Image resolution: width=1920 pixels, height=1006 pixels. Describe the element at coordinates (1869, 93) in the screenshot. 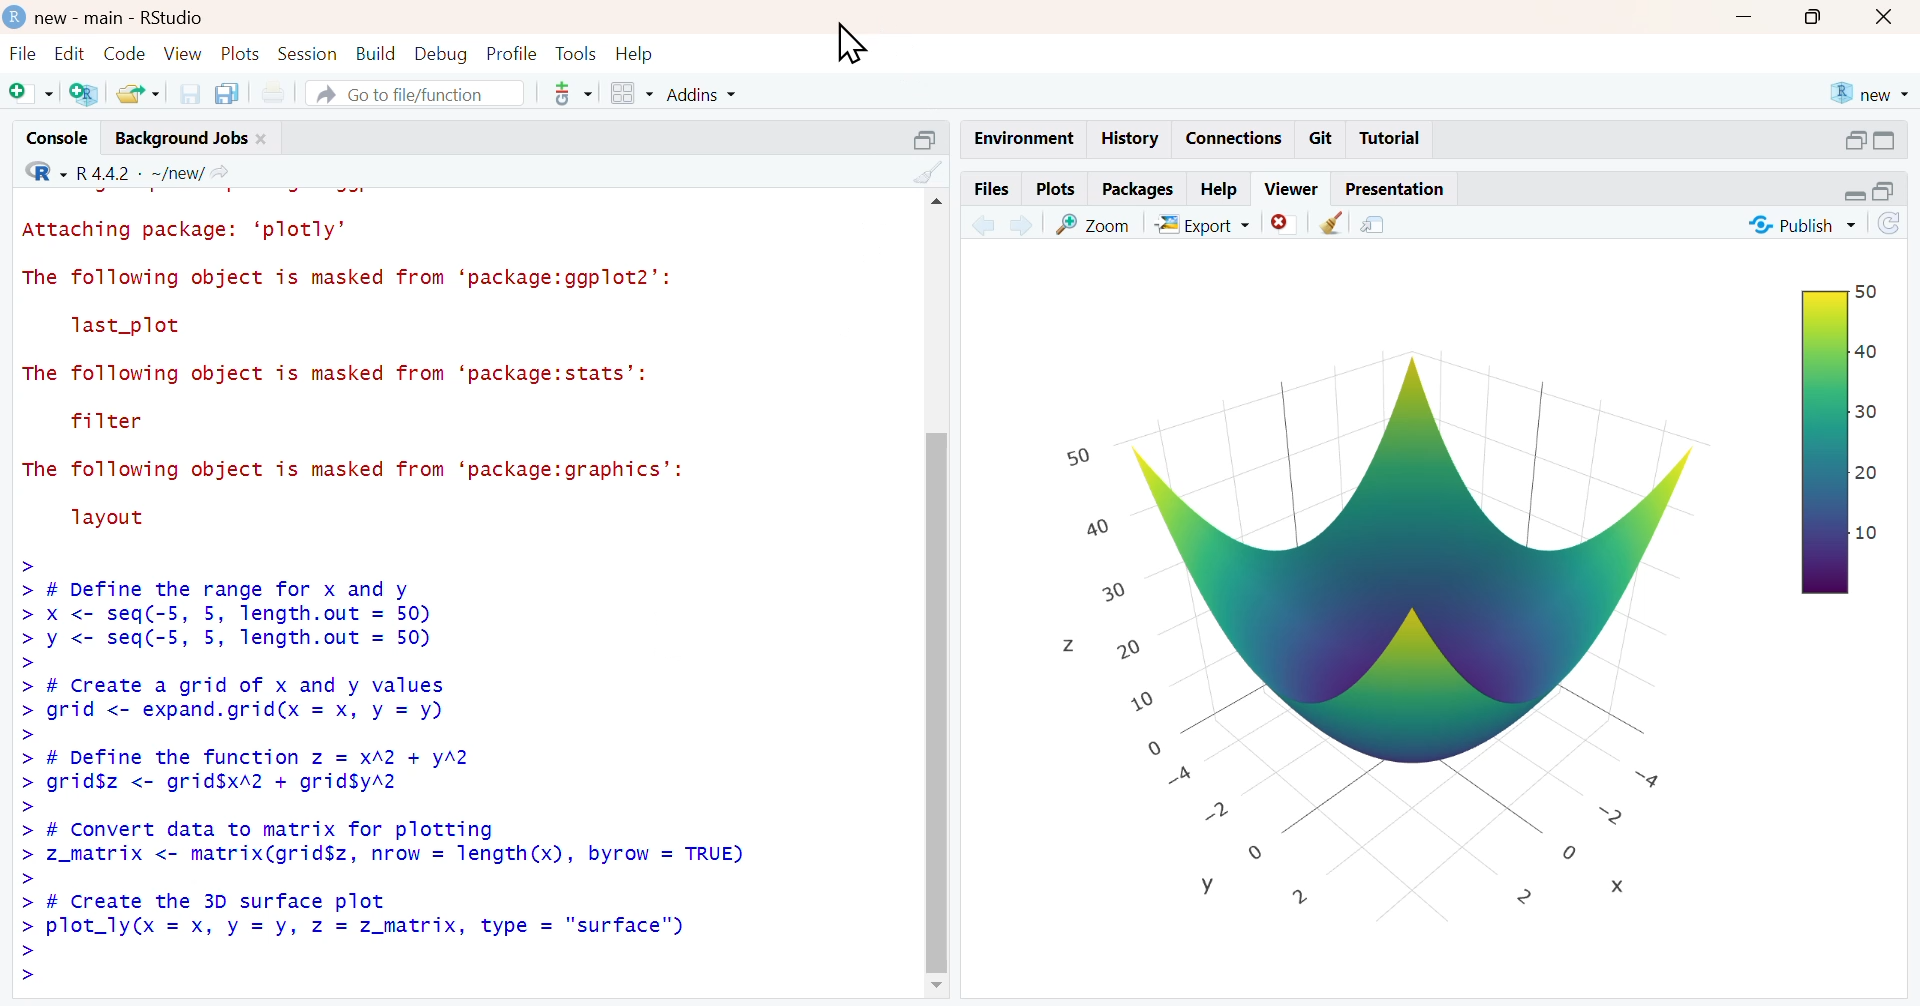

I see `new` at that location.